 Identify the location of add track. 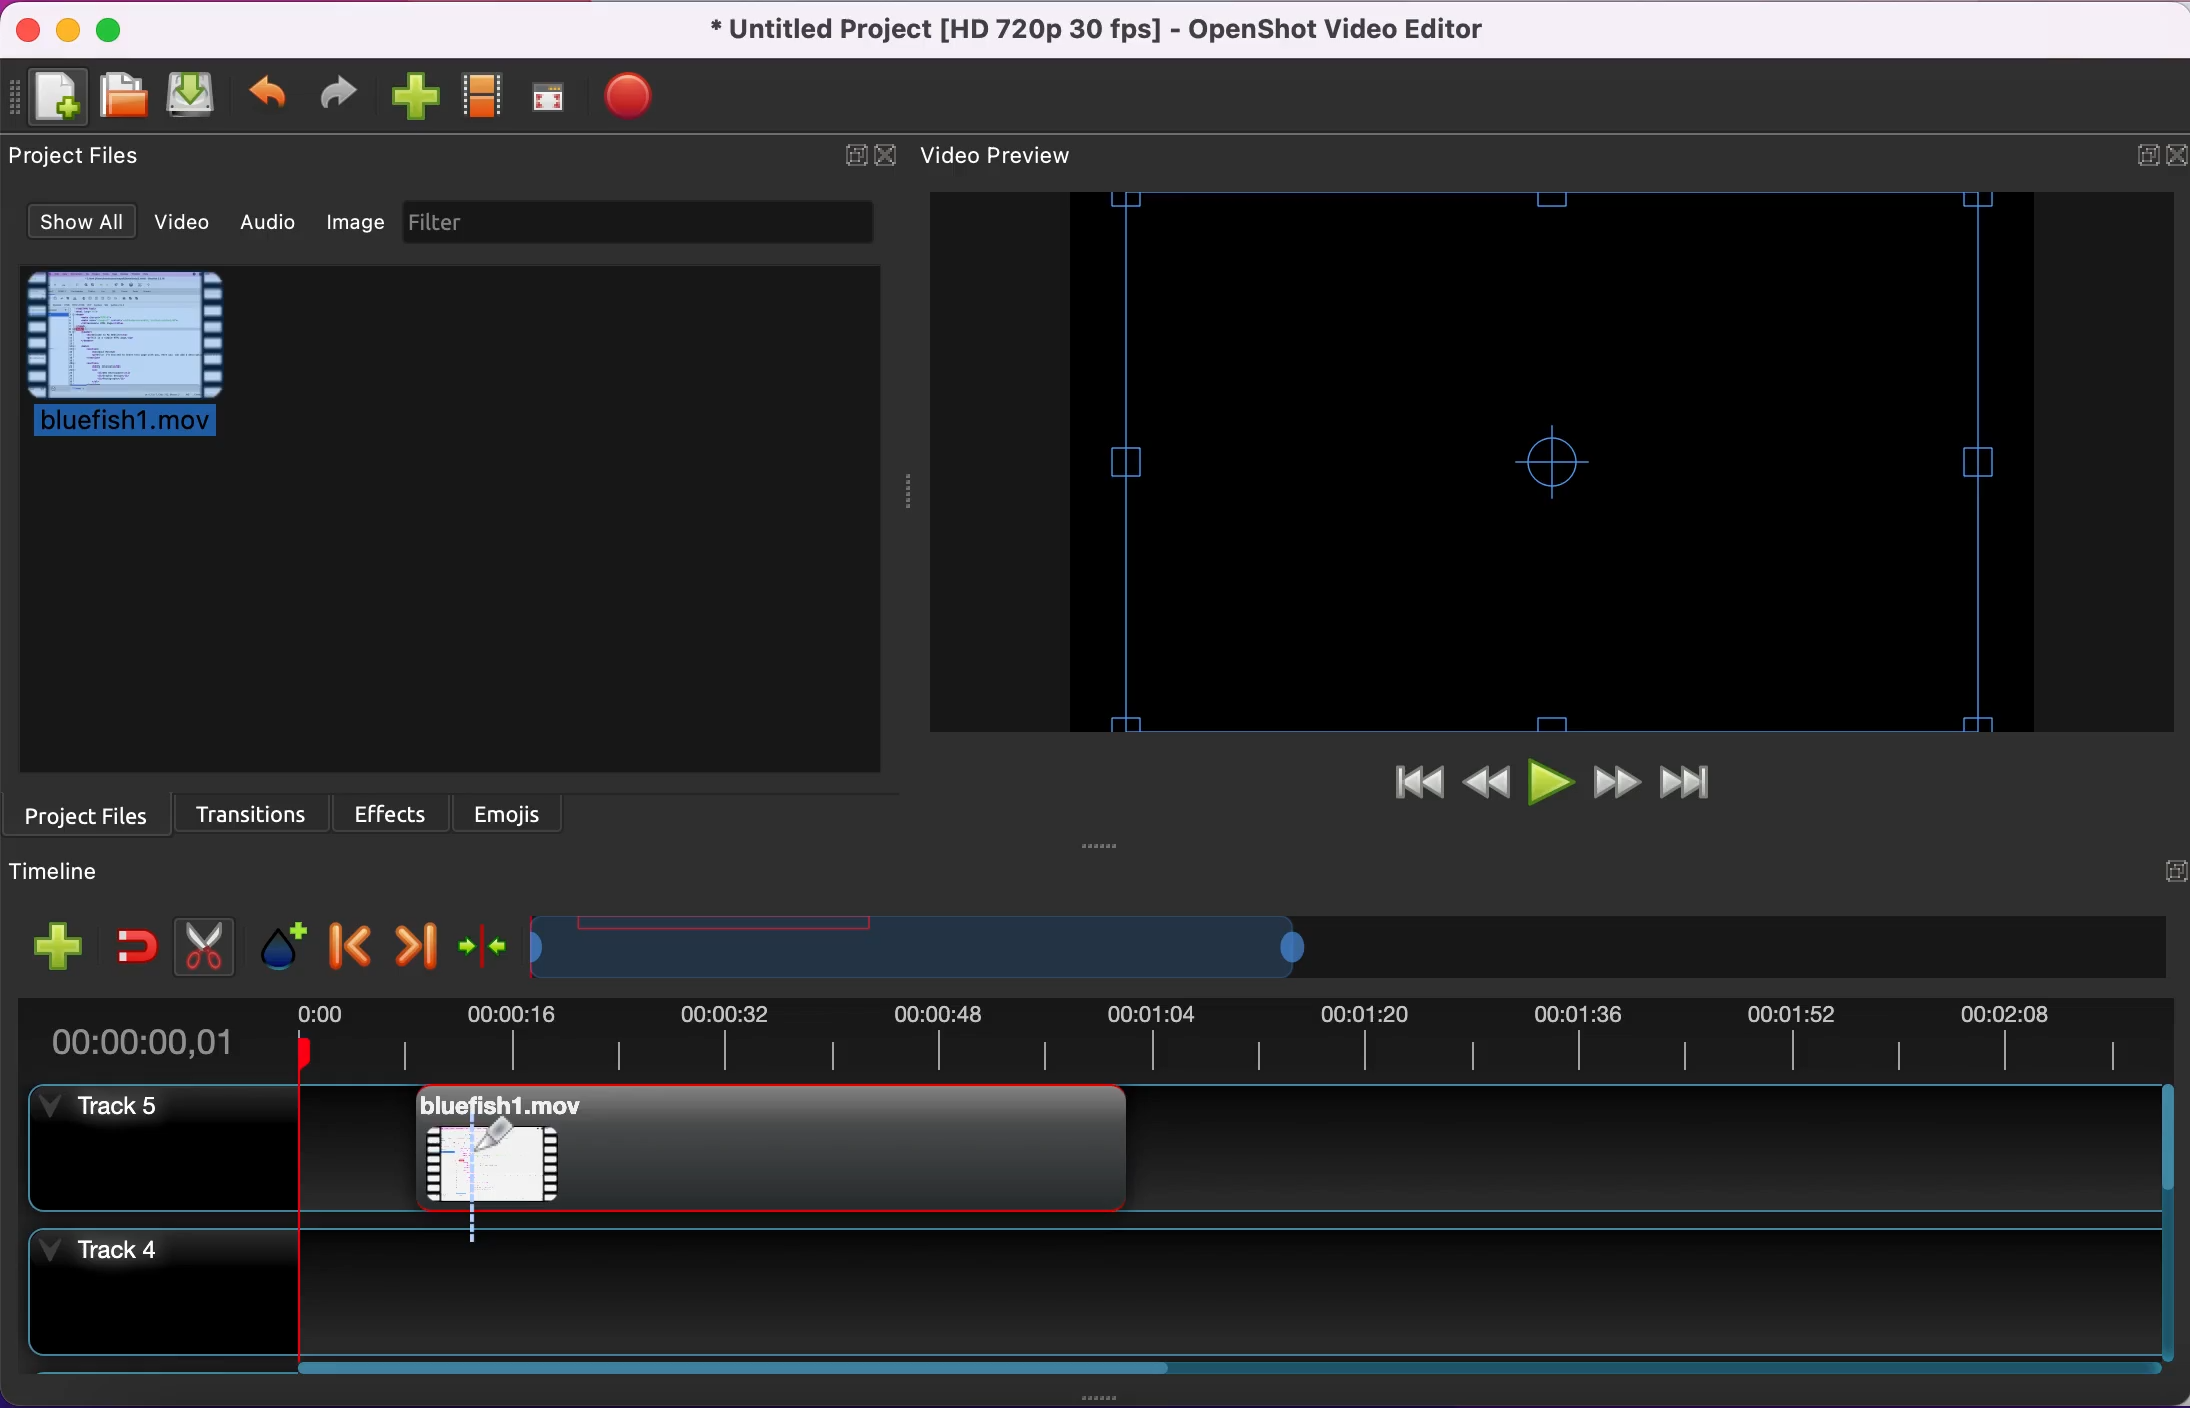
(55, 942).